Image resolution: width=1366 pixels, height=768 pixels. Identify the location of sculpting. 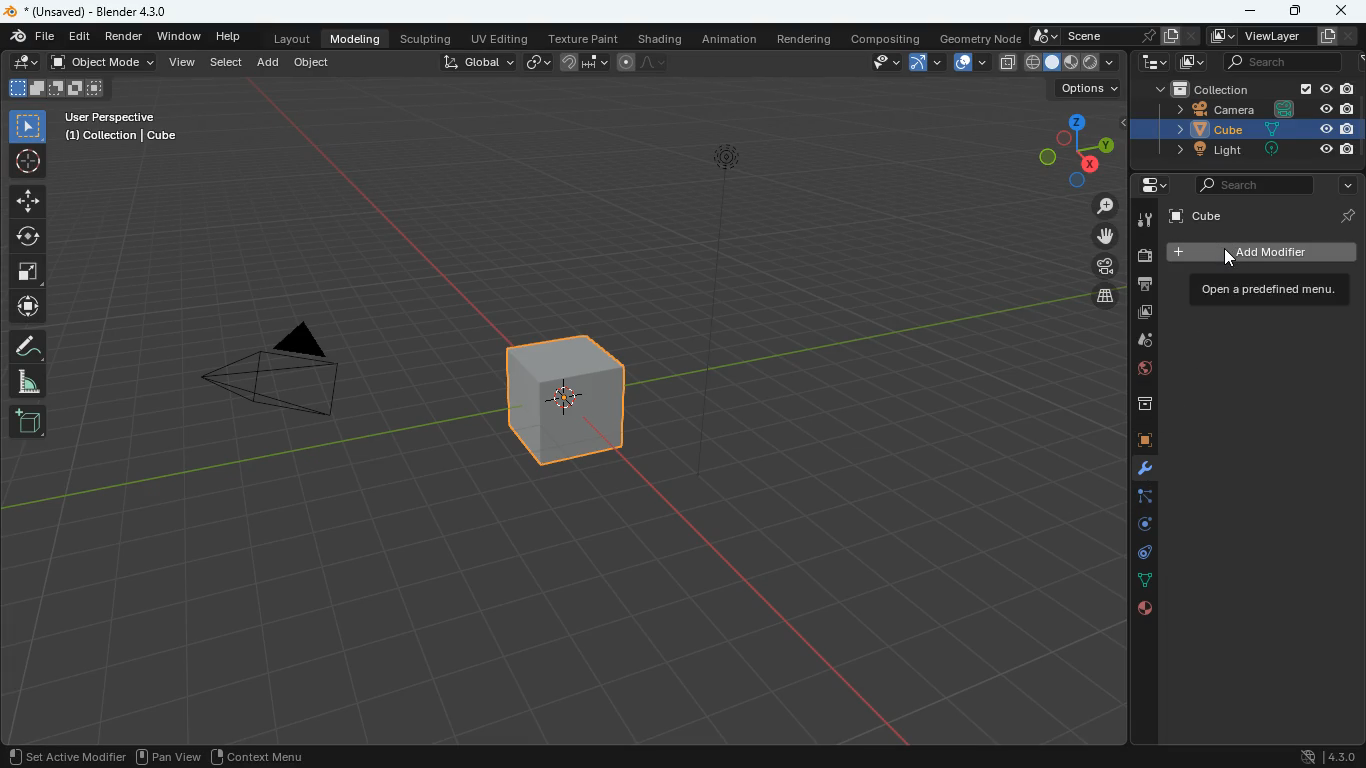
(427, 39).